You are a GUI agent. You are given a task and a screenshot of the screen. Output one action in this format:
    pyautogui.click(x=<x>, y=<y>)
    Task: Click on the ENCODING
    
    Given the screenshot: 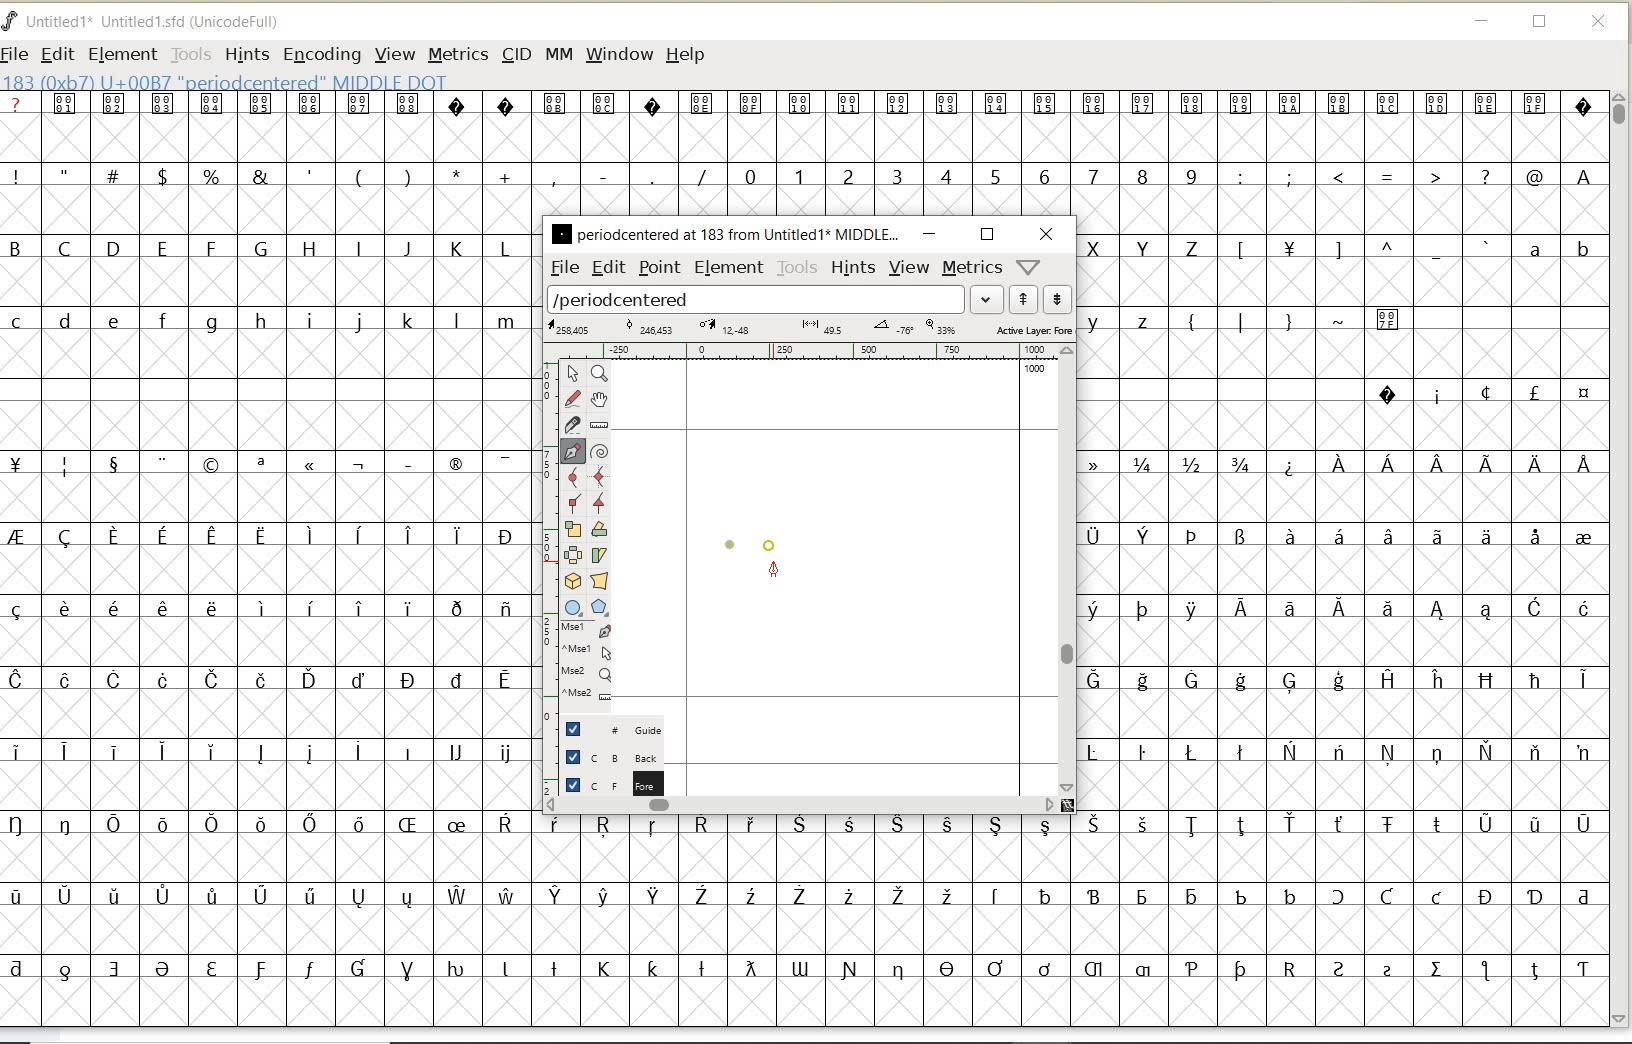 What is the action you would take?
    pyautogui.click(x=322, y=56)
    